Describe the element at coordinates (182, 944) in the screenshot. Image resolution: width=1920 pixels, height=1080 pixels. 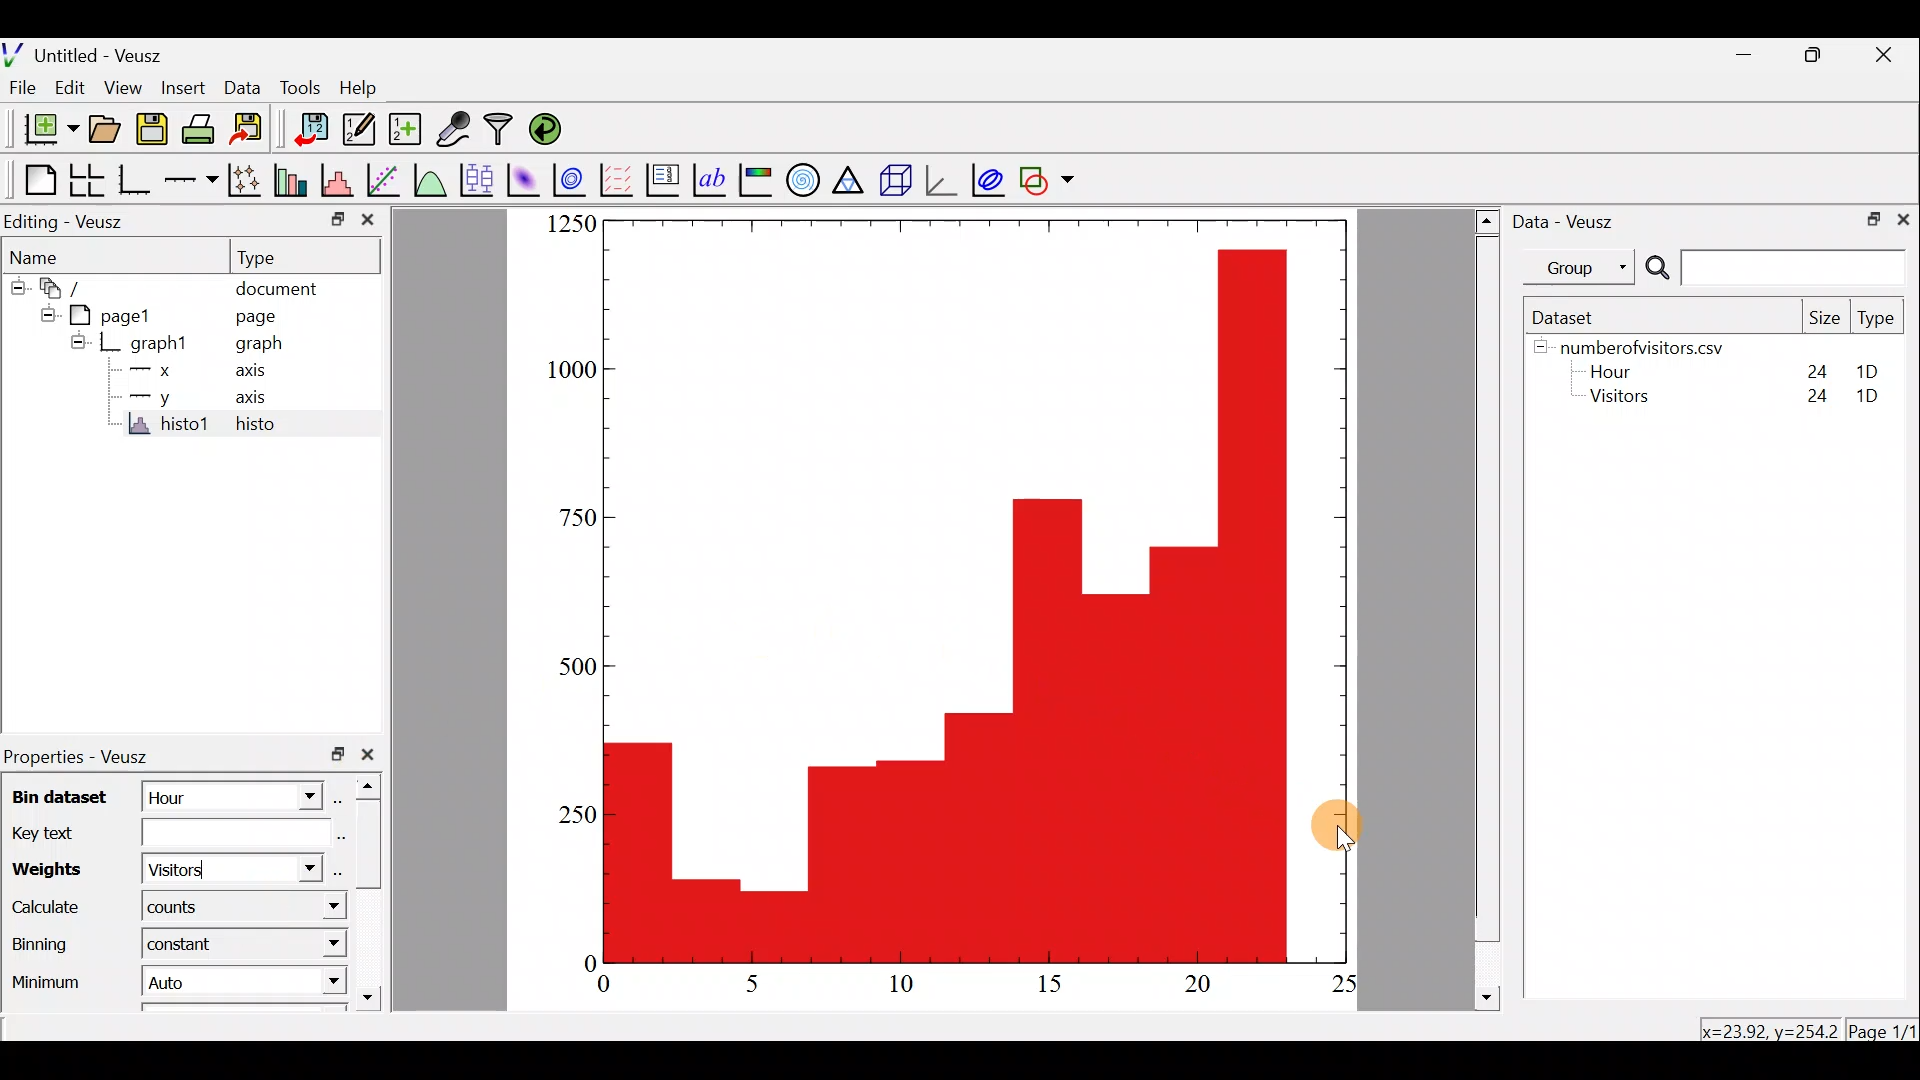
I see `constant` at that location.